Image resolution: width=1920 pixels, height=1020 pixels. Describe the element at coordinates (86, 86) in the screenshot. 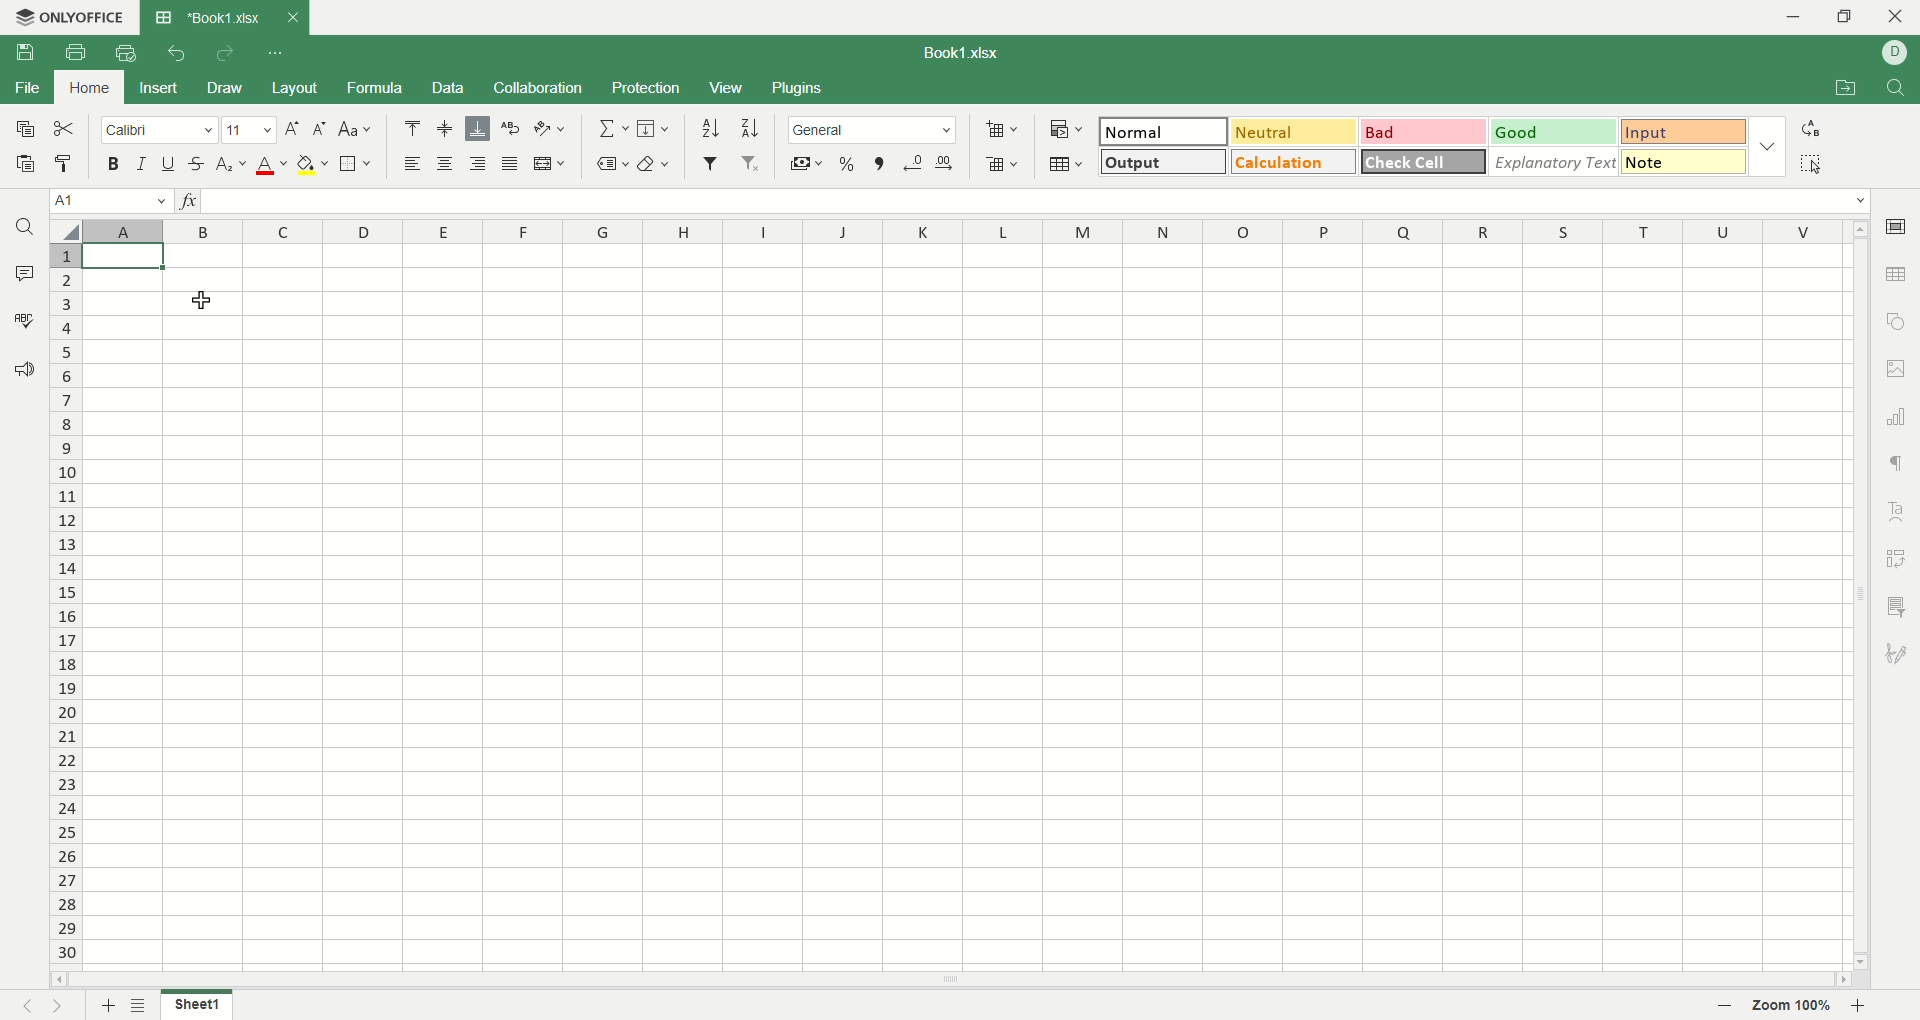

I see `home` at that location.